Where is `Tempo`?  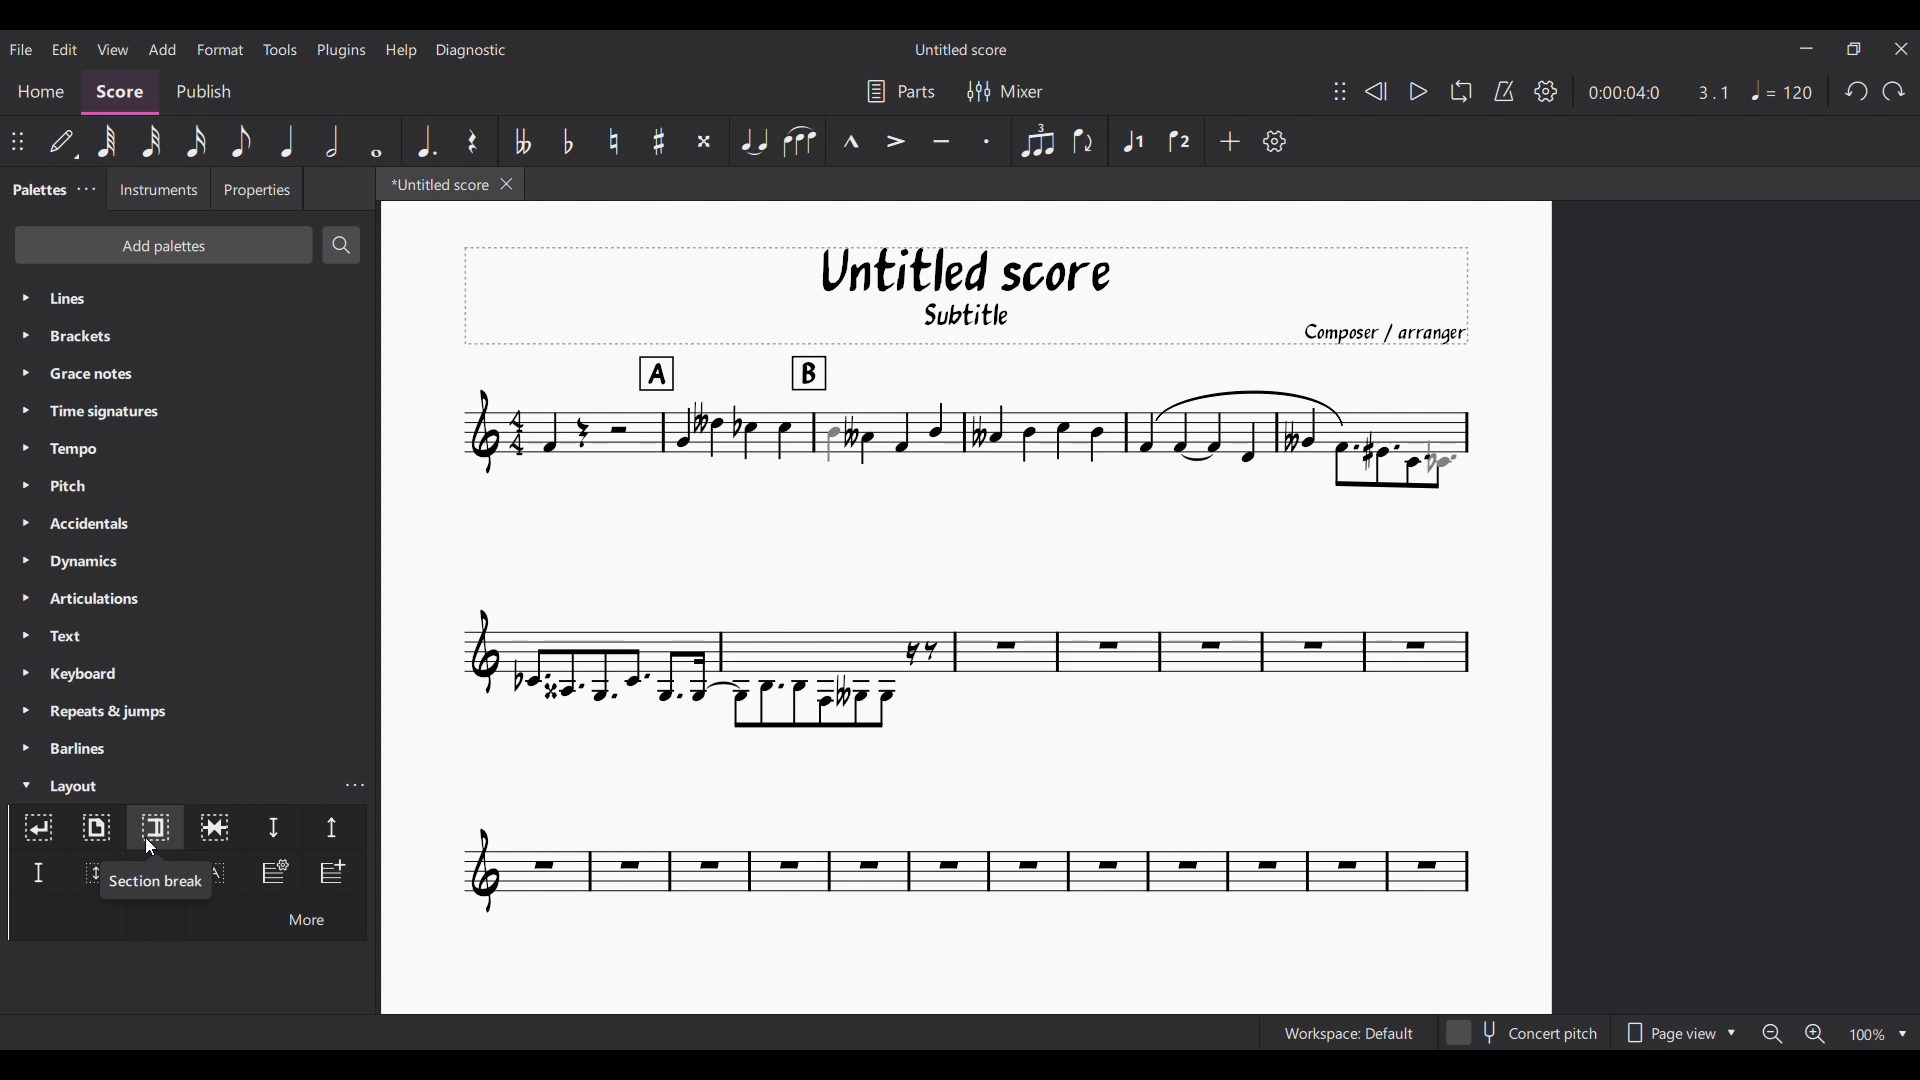
Tempo is located at coordinates (190, 449).